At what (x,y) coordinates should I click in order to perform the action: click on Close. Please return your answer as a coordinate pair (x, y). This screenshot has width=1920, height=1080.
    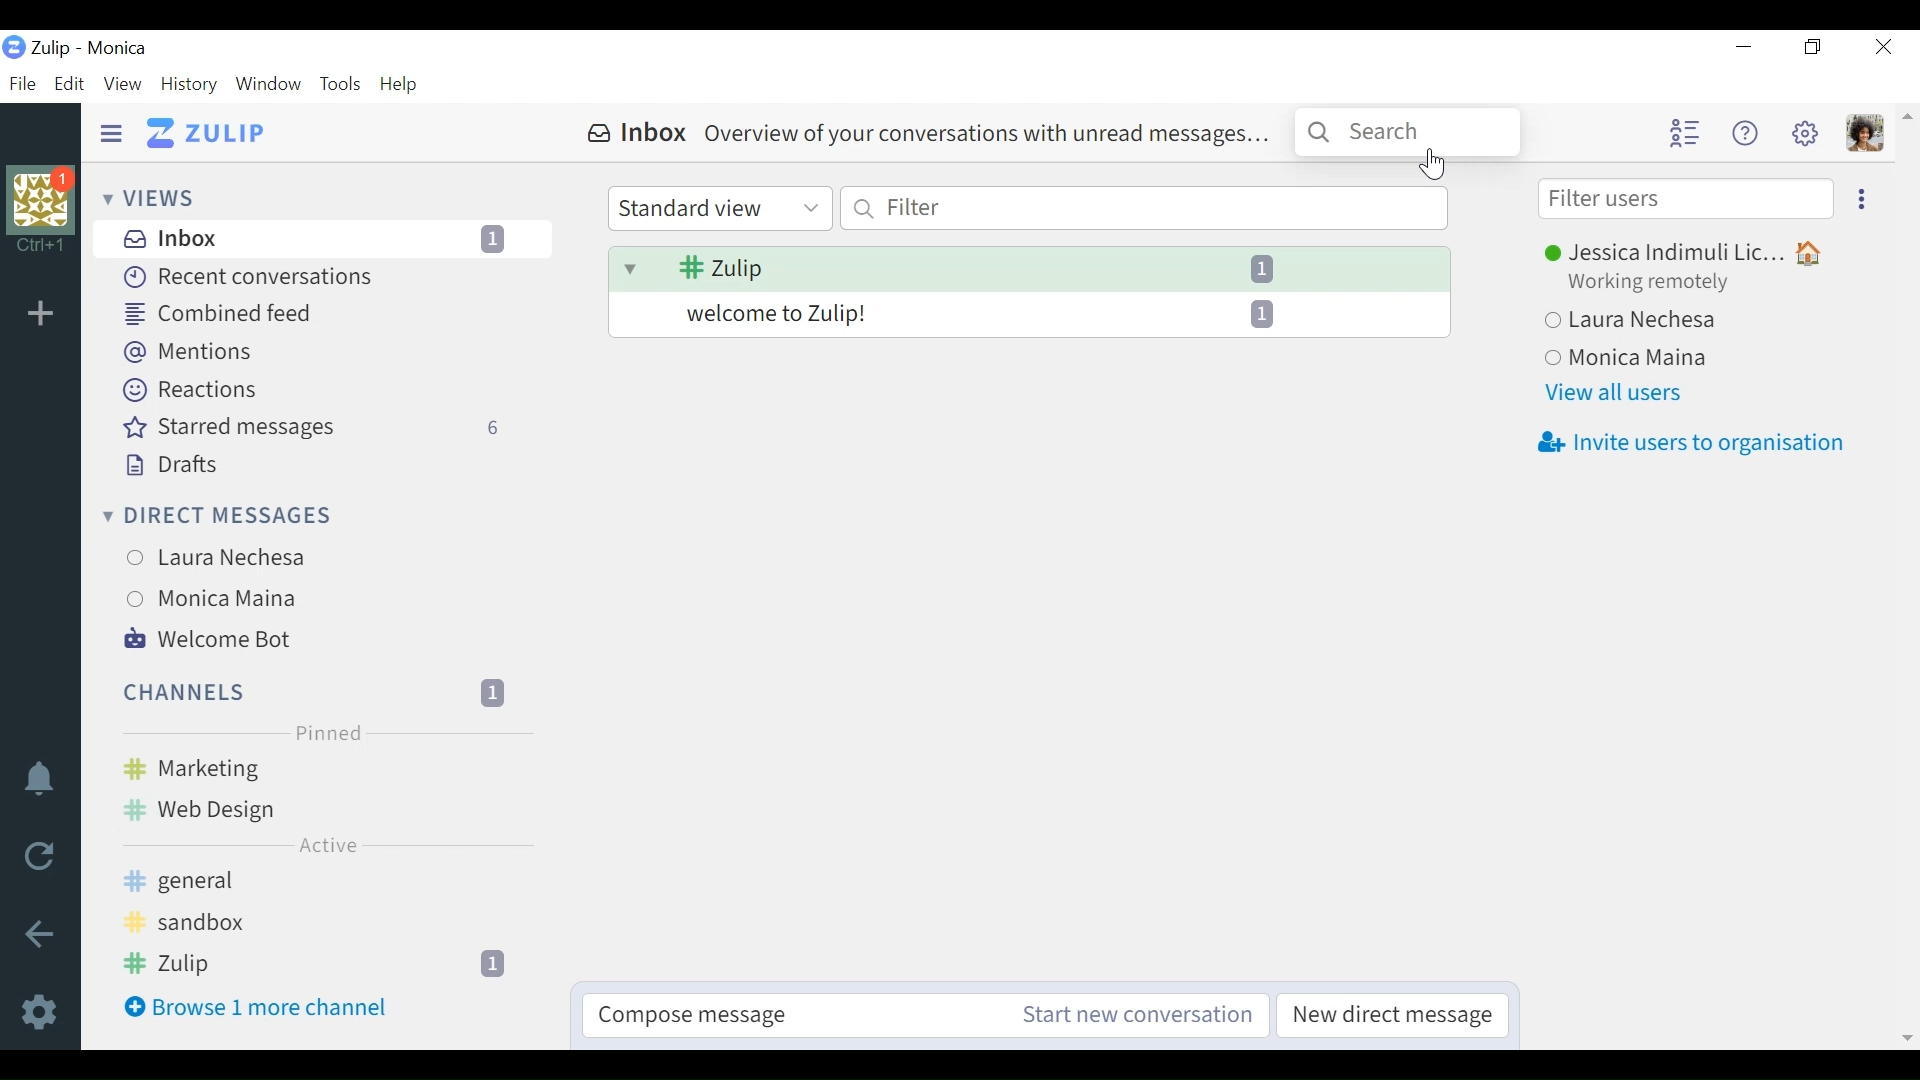
    Looking at the image, I should click on (1882, 46).